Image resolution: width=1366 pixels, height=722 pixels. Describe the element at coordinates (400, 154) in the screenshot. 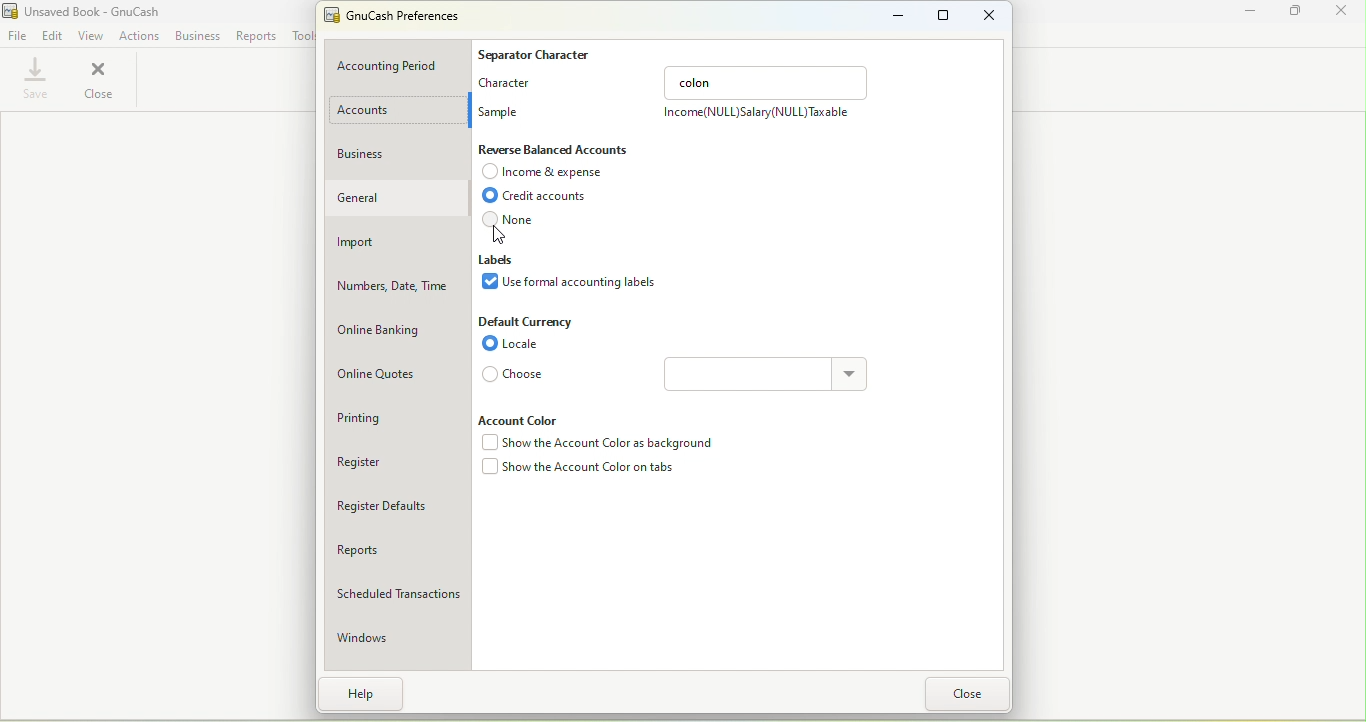

I see `Business` at that location.